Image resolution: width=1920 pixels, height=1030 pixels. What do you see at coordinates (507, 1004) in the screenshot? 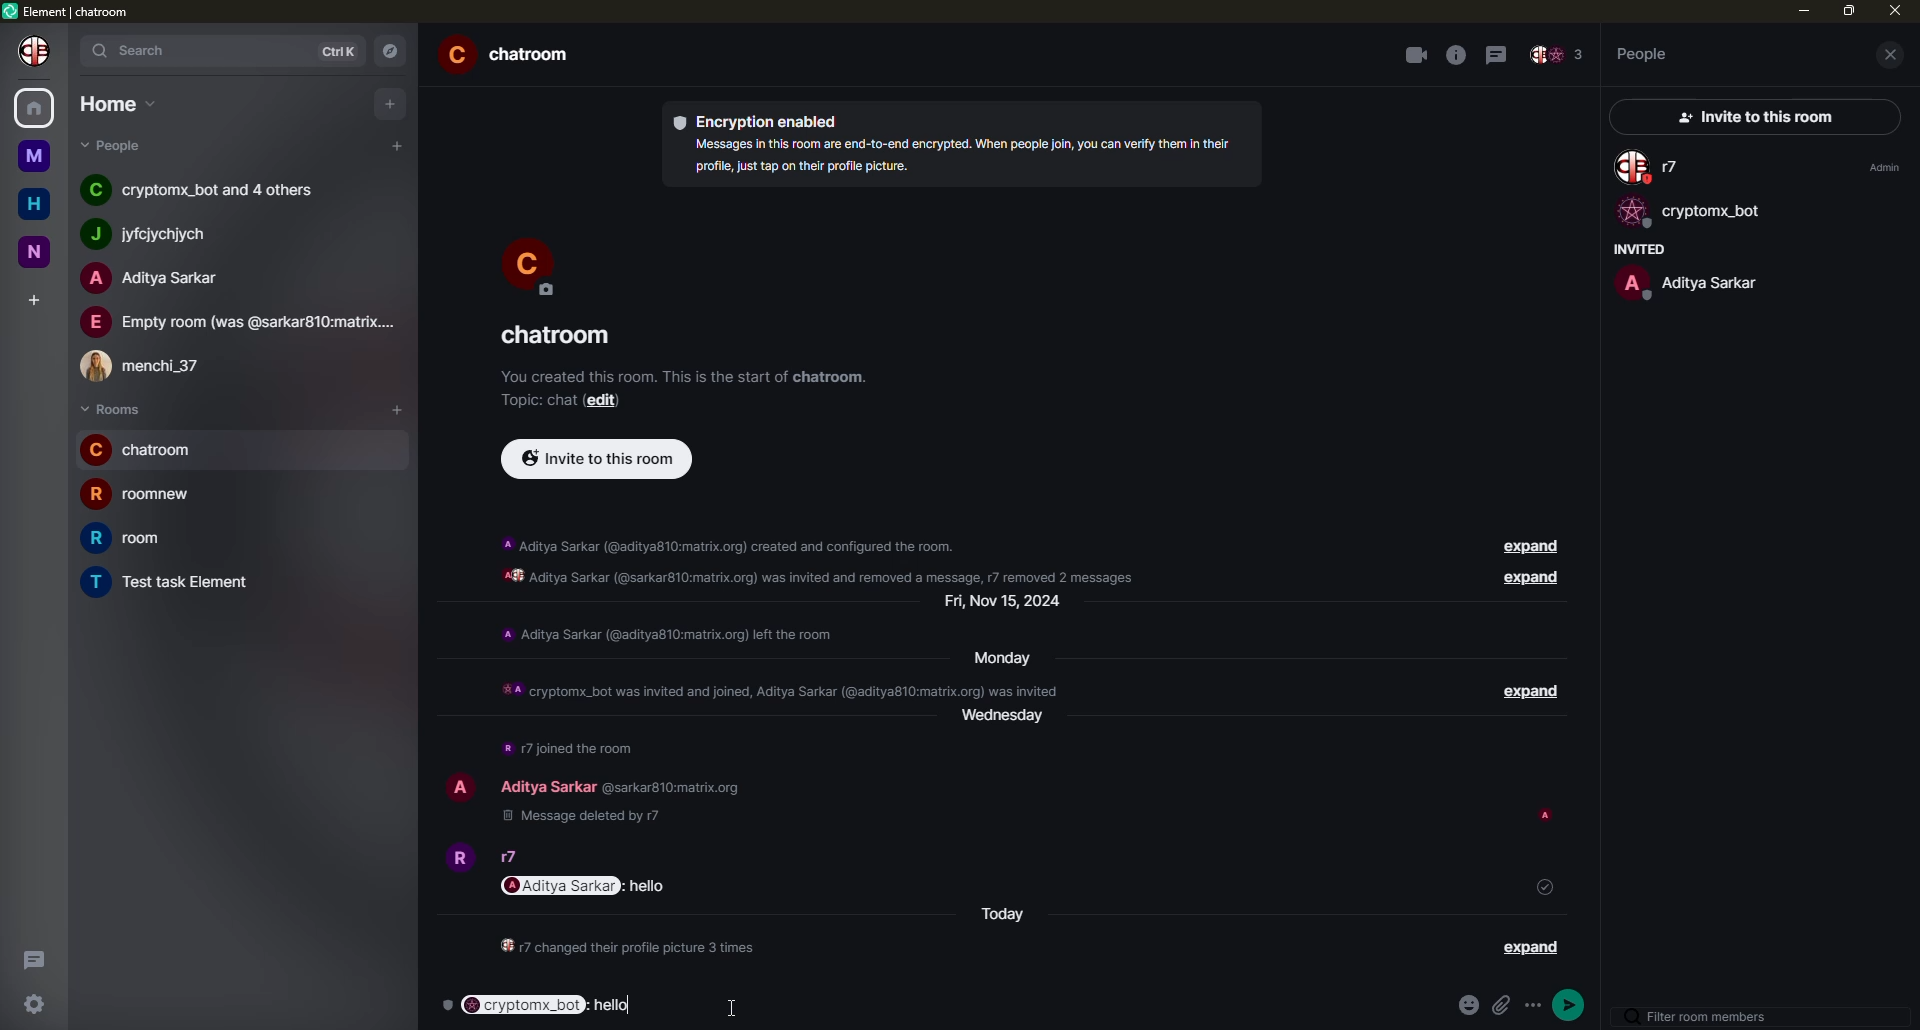
I see `mentioned` at bounding box center [507, 1004].